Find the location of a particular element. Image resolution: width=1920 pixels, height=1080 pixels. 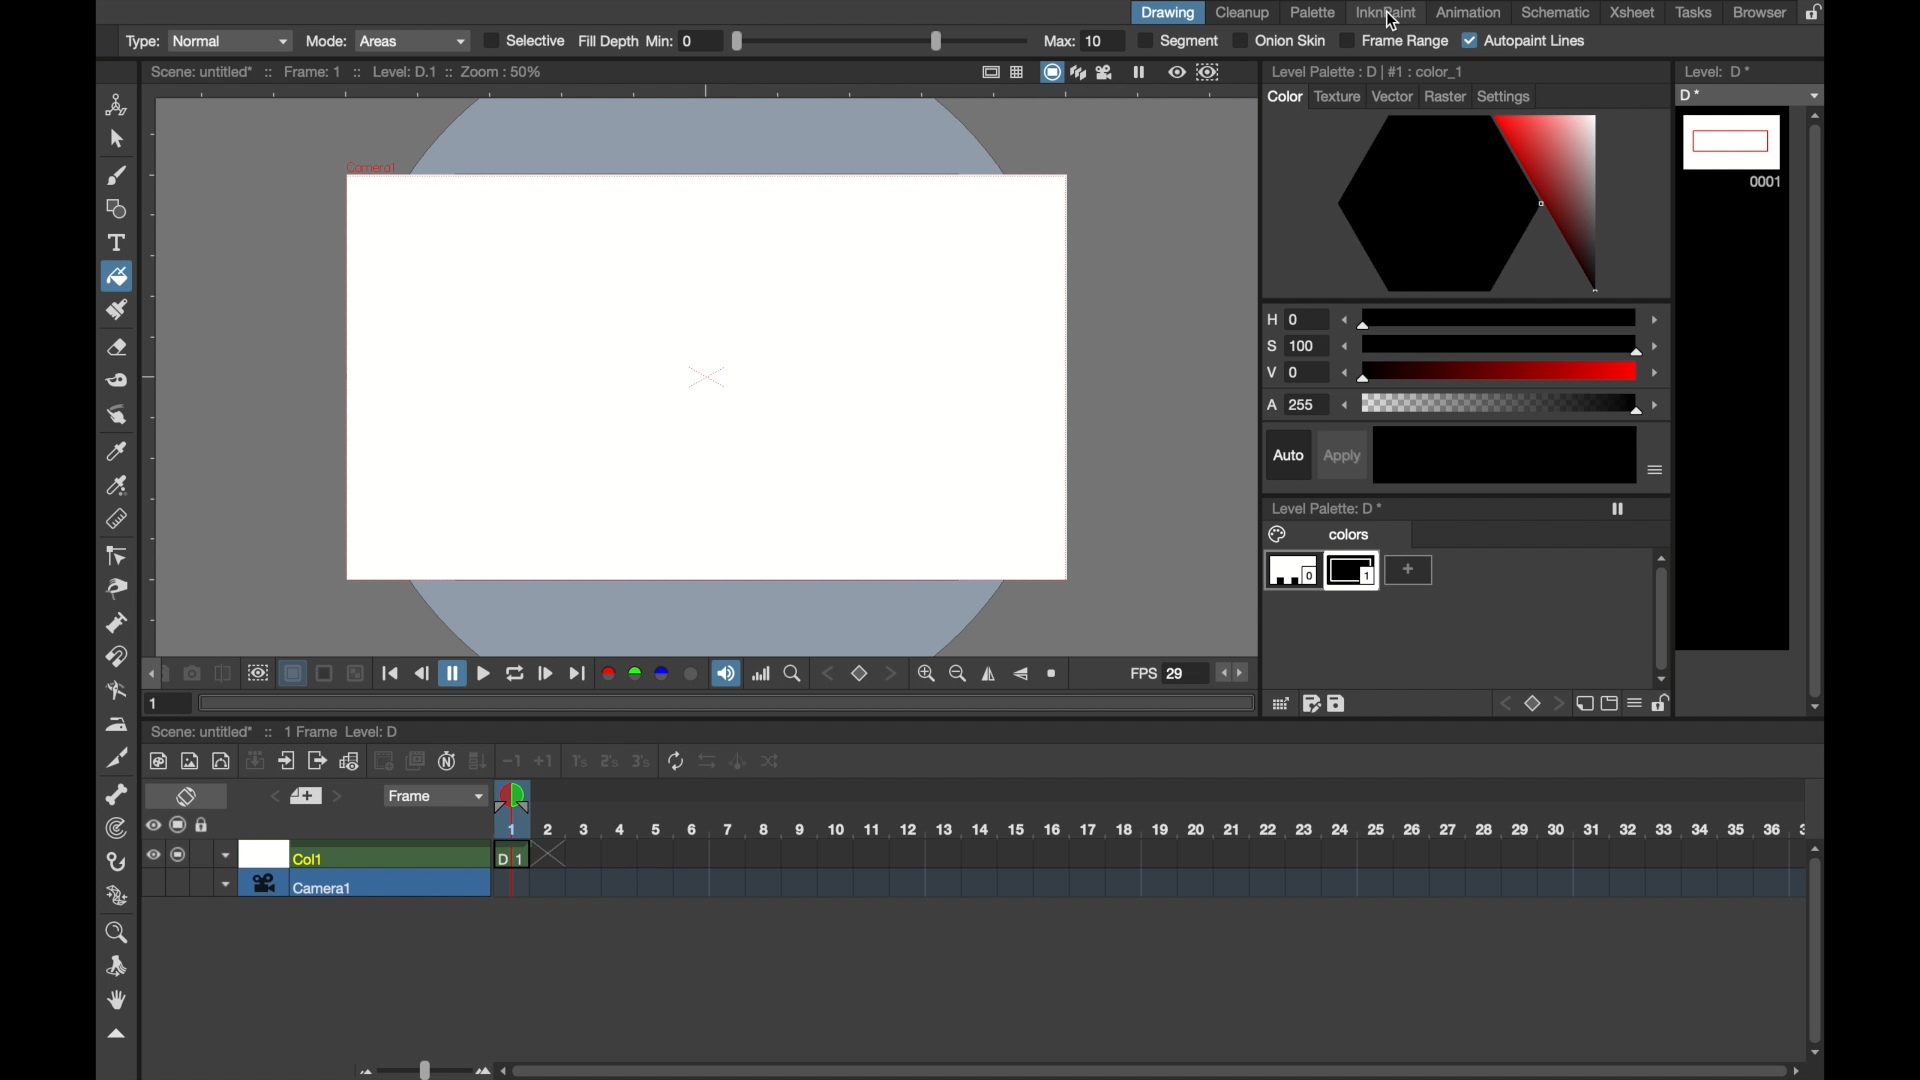

palette is located at coordinates (1313, 12).